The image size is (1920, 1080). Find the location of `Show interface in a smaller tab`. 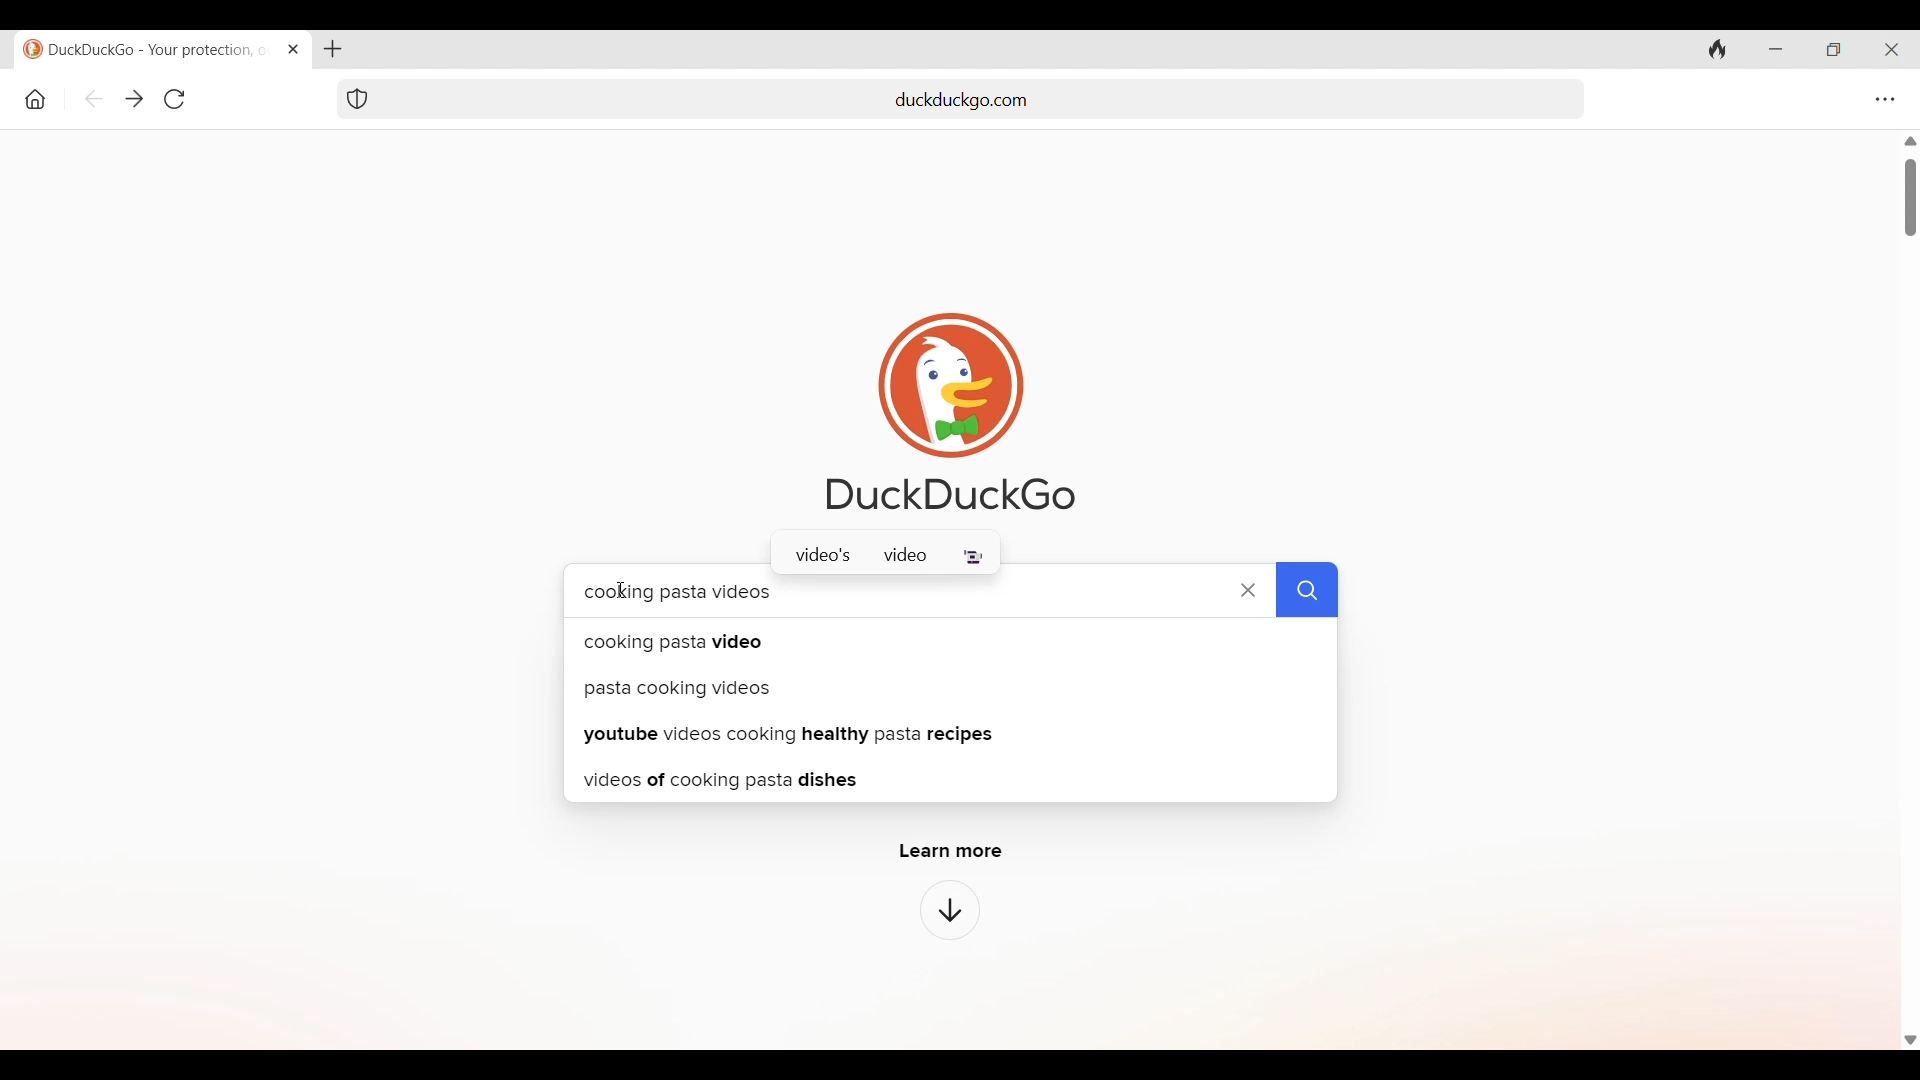

Show interface in a smaller tab is located at coordinates (1834, 50).